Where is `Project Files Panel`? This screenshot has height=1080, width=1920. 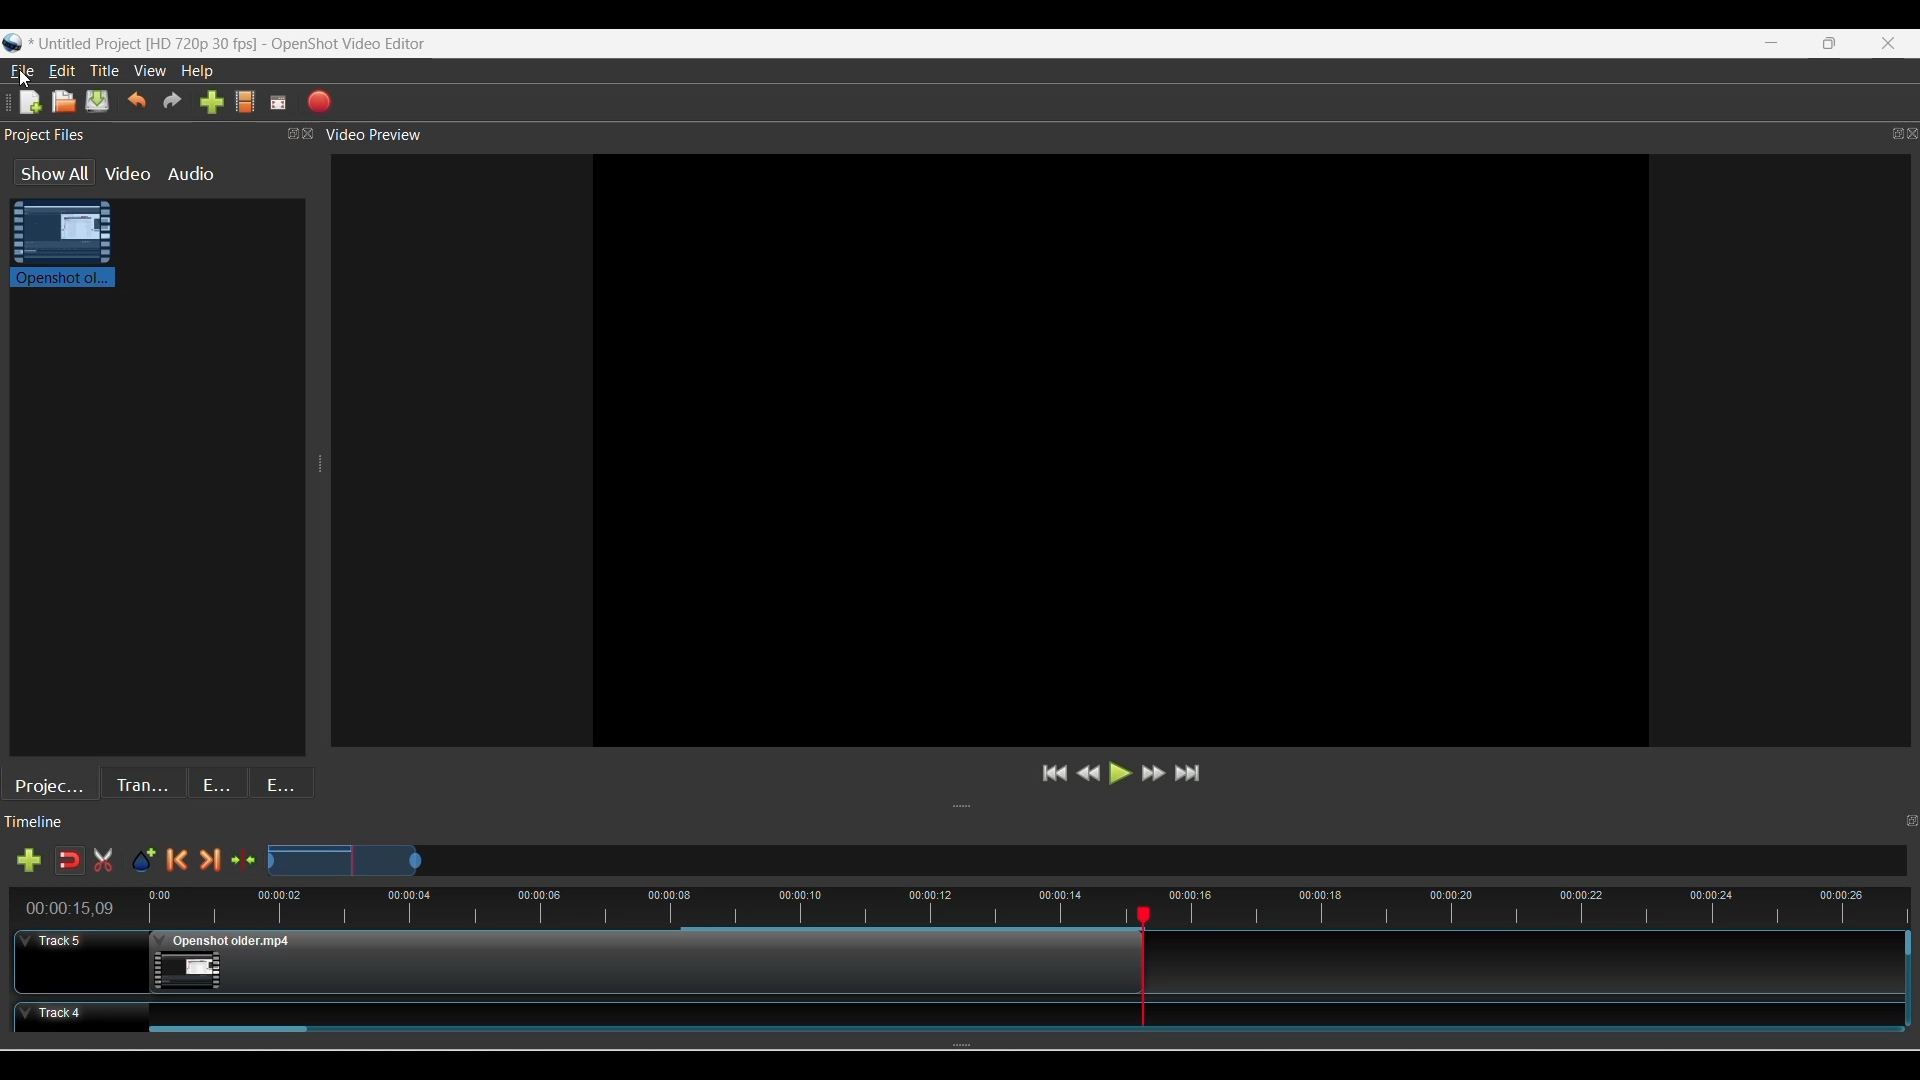 Project Files Panel is located at coordinates (160, 135).